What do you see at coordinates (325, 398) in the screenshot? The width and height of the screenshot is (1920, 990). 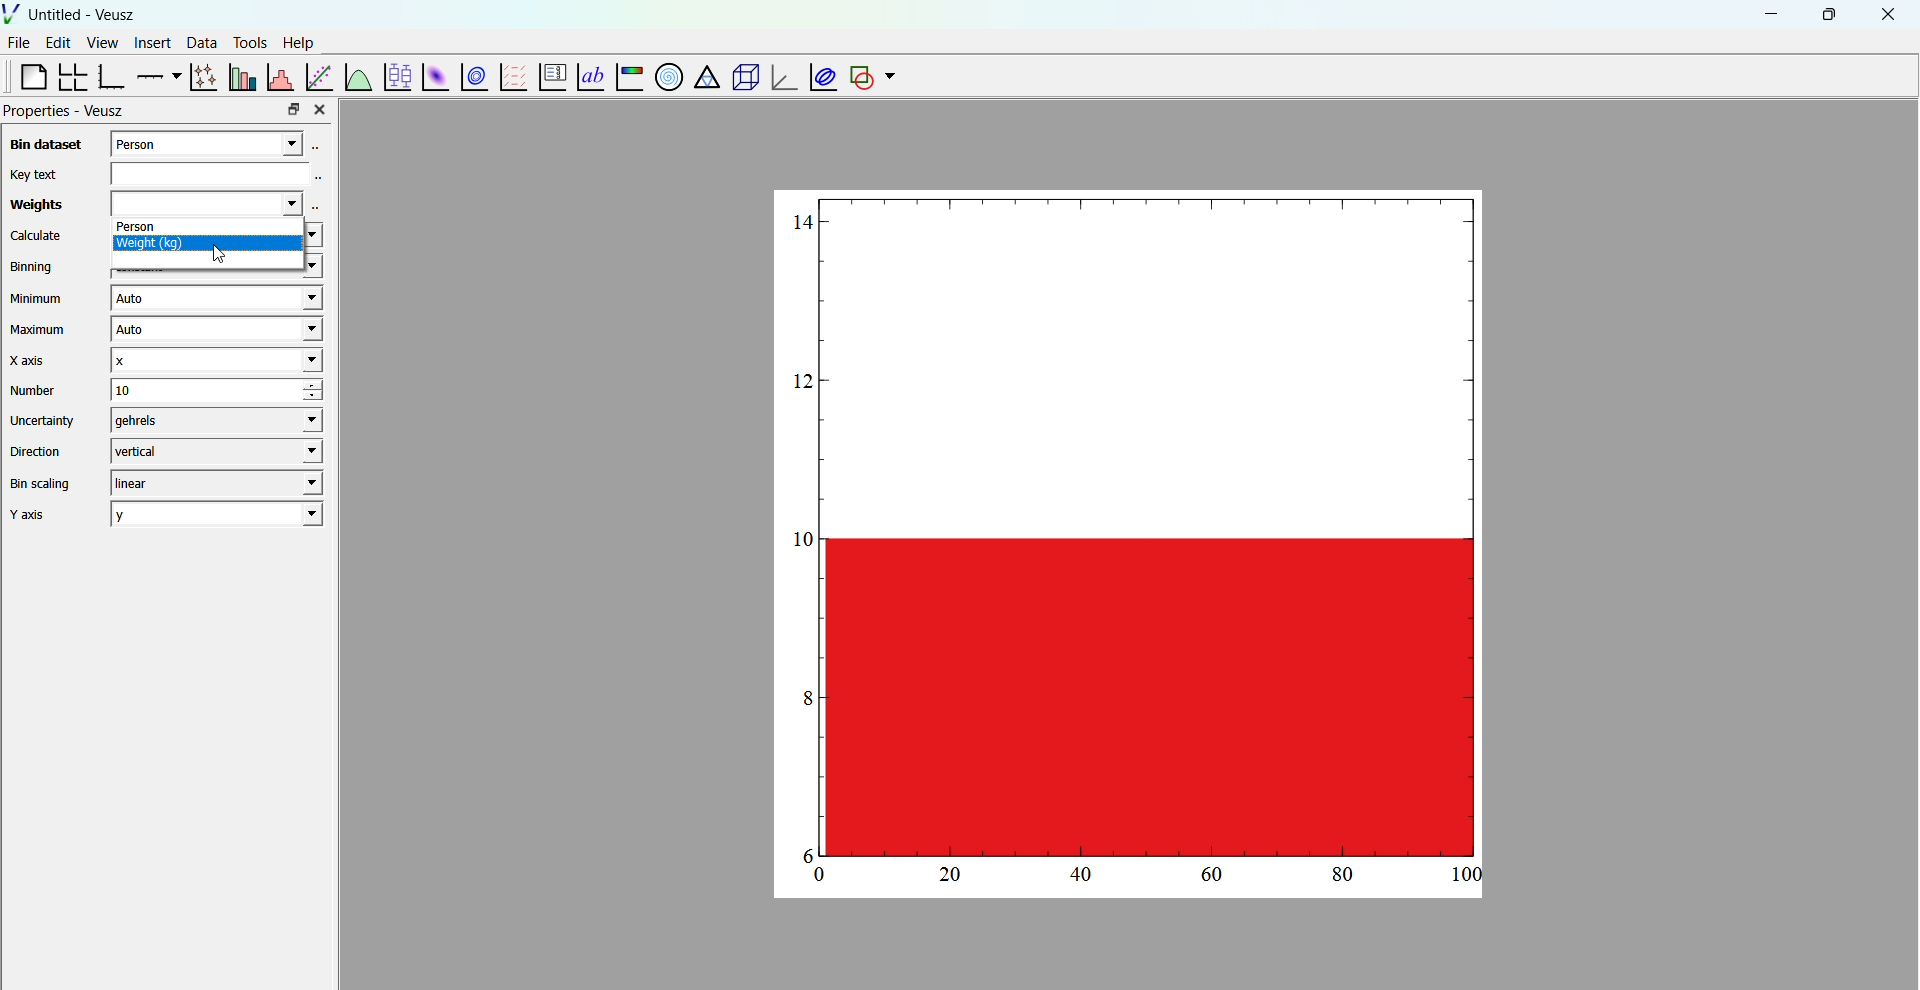 I see `decrease number` at bounding box center [325, 398].